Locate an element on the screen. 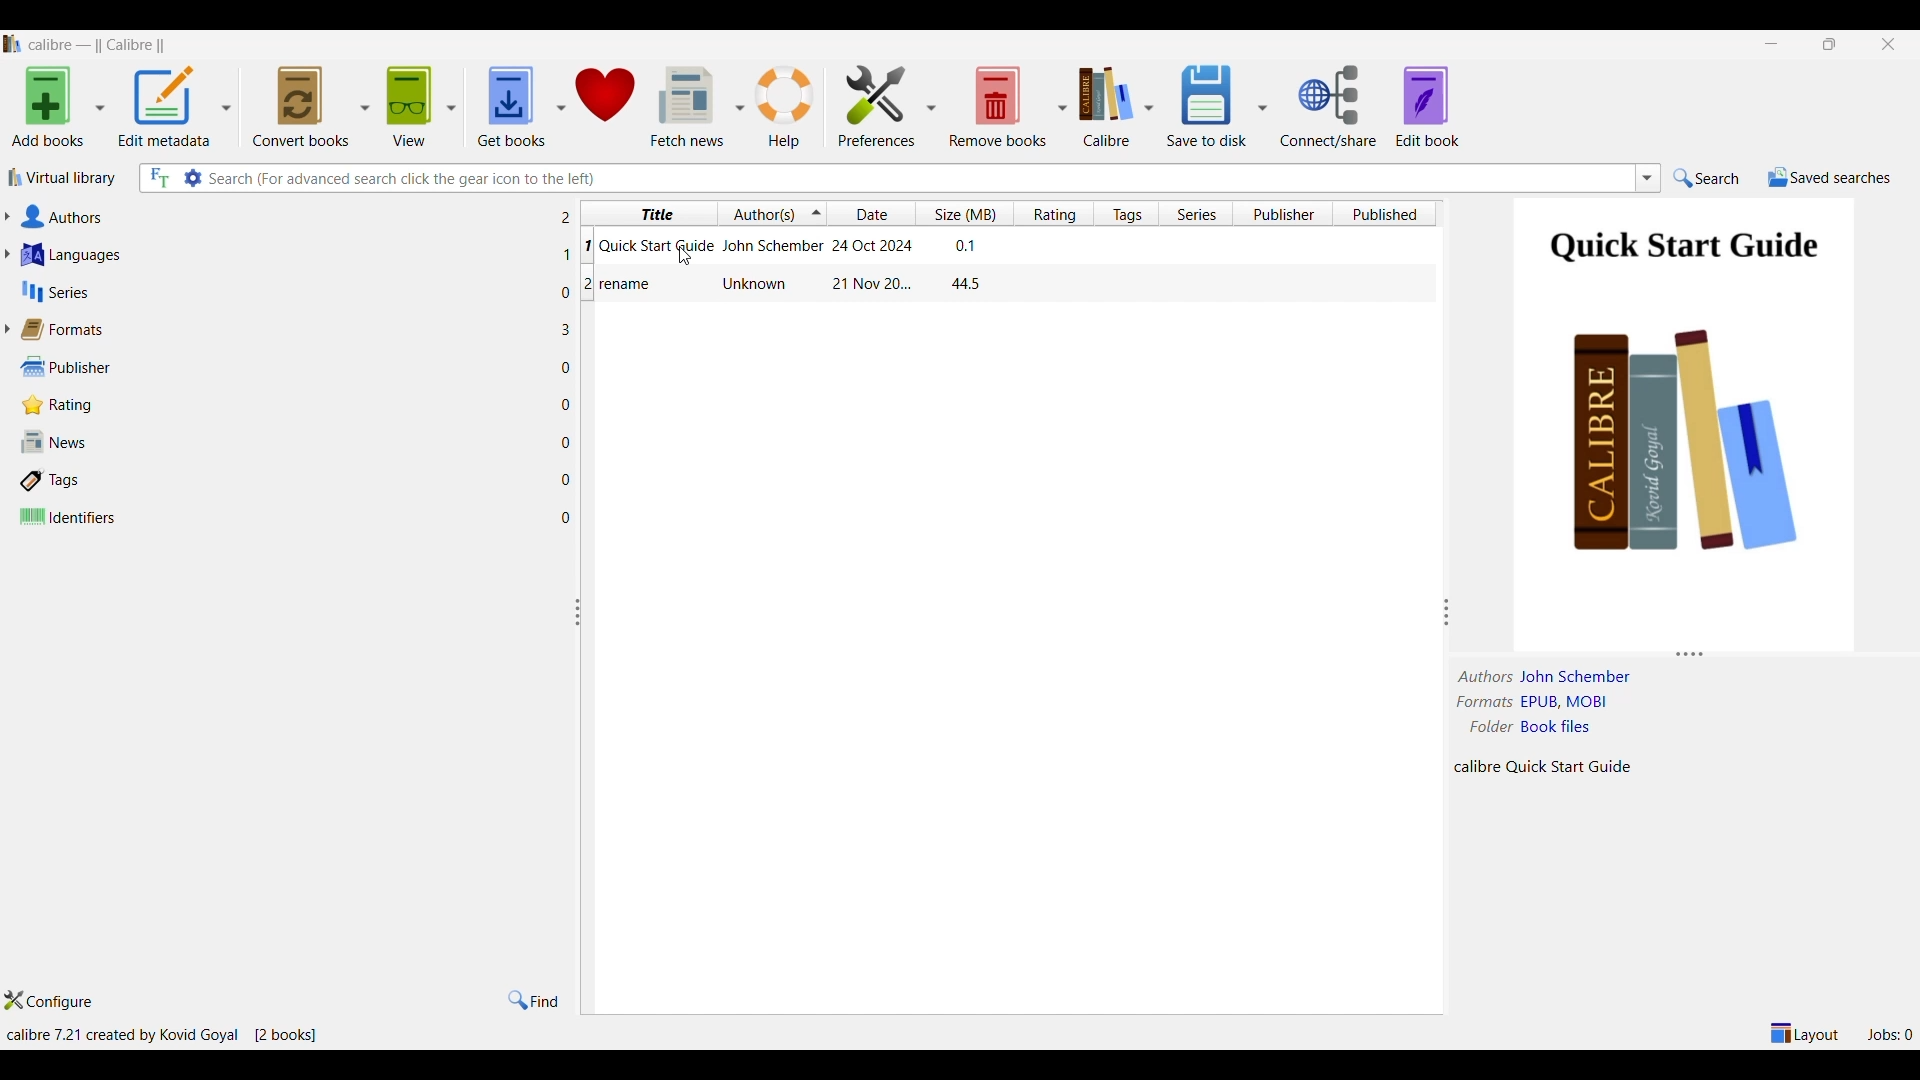 The image size is (1920, 1080). Find is located at coordinates (533, 1001).